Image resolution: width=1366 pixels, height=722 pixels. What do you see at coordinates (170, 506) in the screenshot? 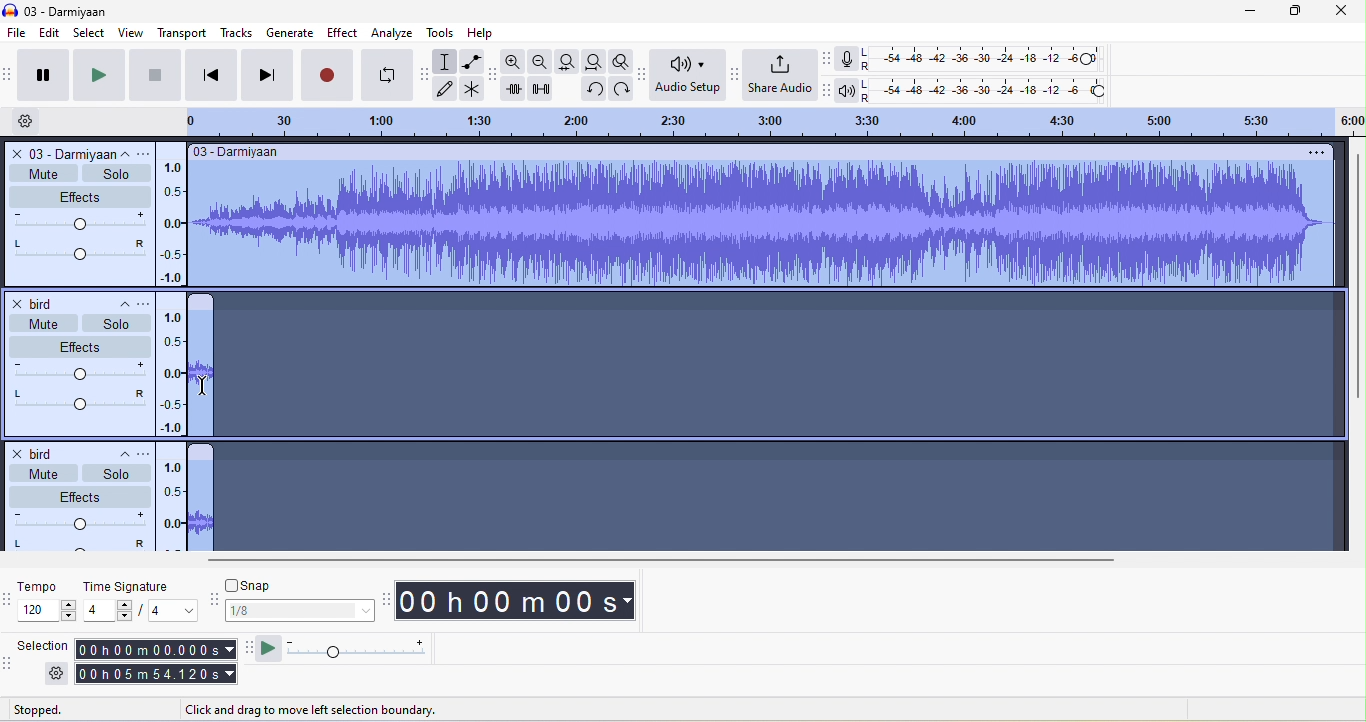
I see `linear` at bounding box center [170, 506].